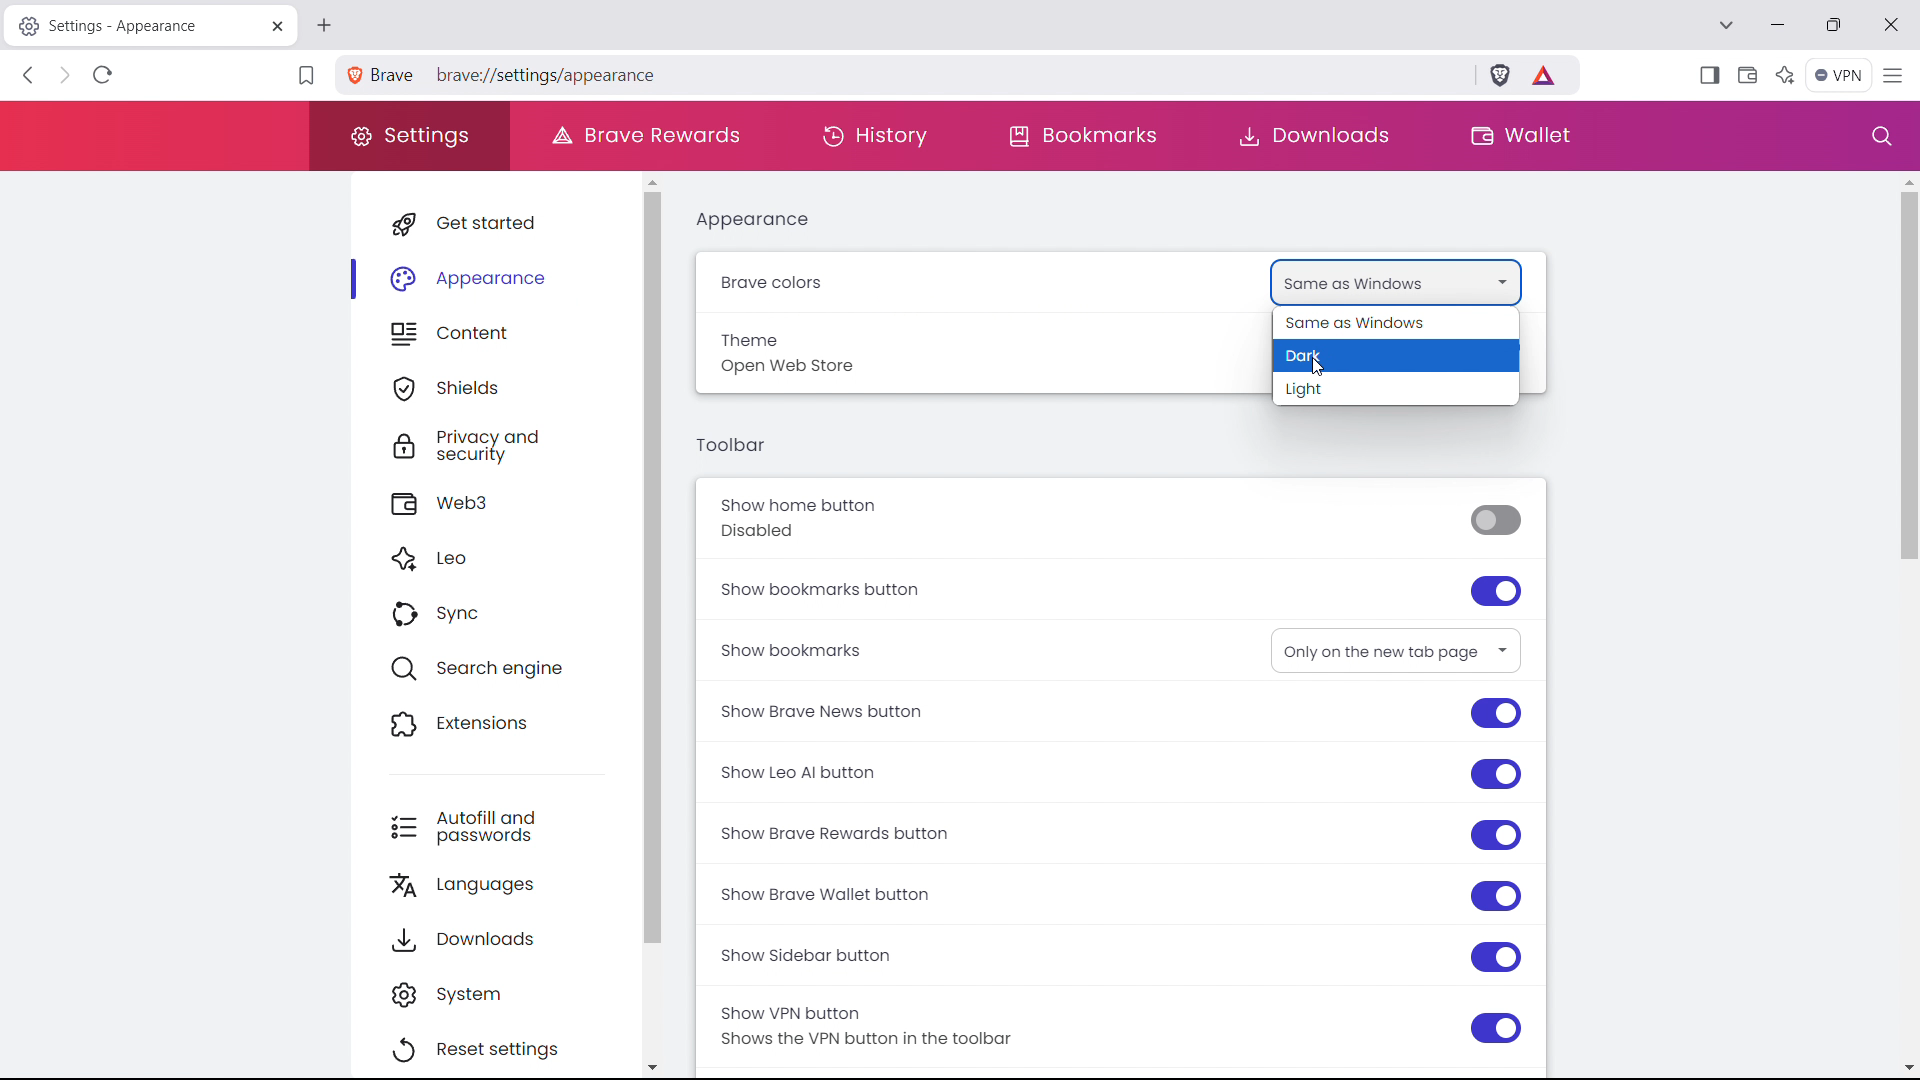 The image size is (1920, 1080). Describe the element at coordinates (1397, 653) in the screenshot. I see `Only on the new tab page ` at that location.